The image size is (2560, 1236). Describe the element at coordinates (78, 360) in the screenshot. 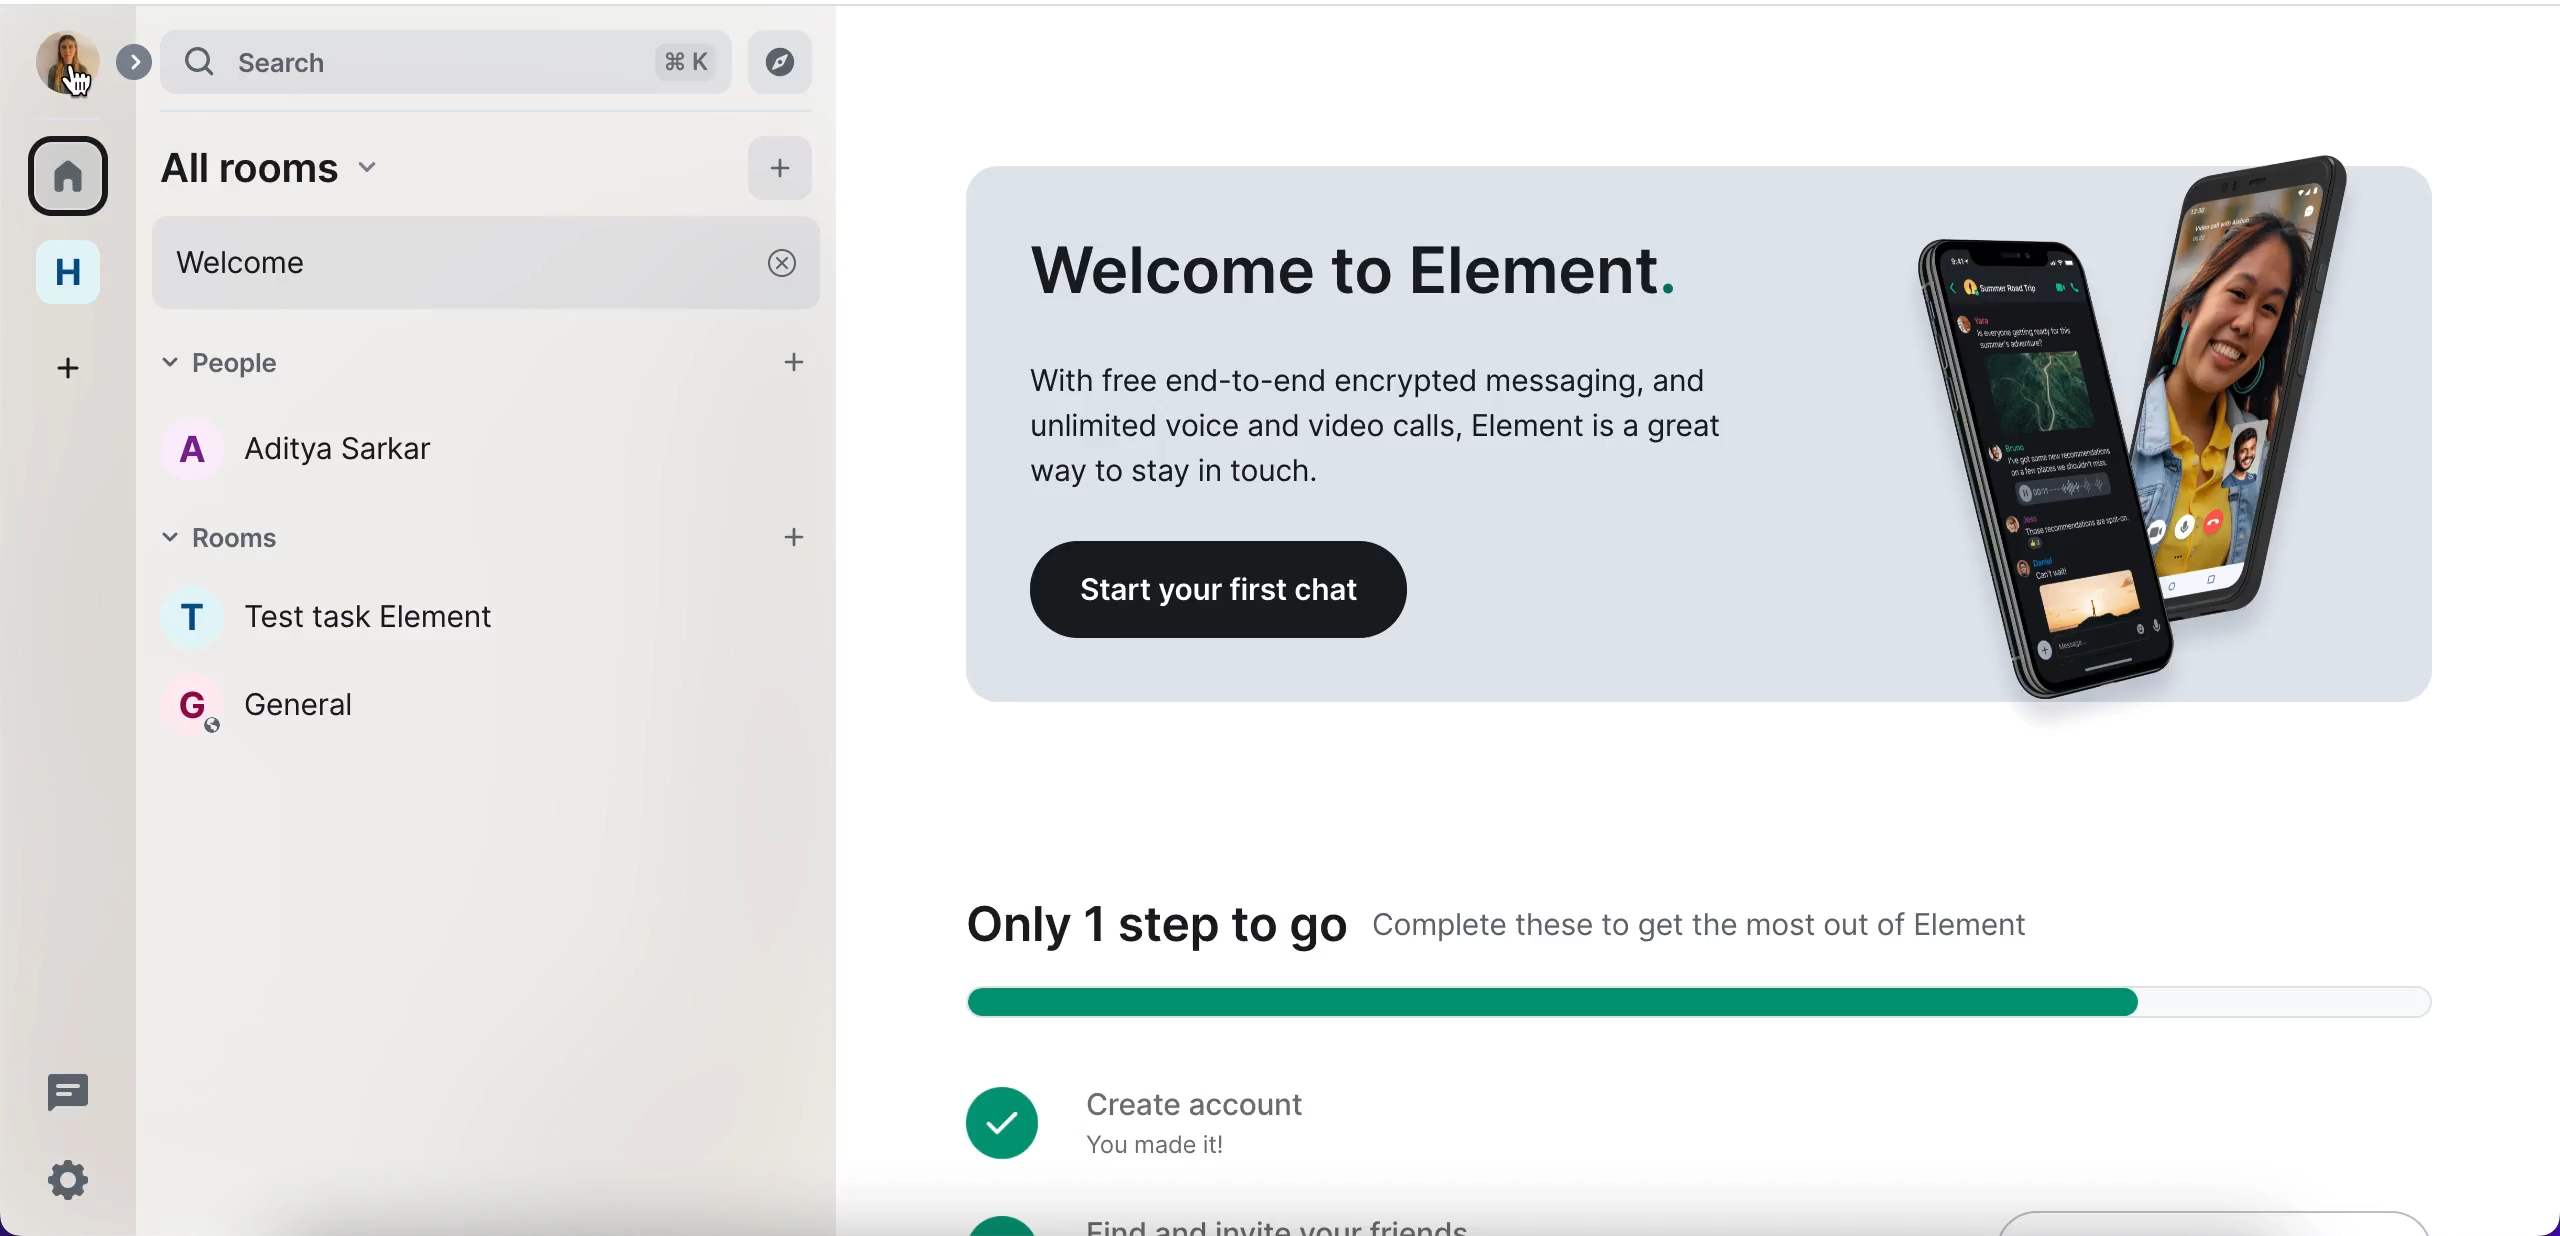

I see `create a space` at that location.